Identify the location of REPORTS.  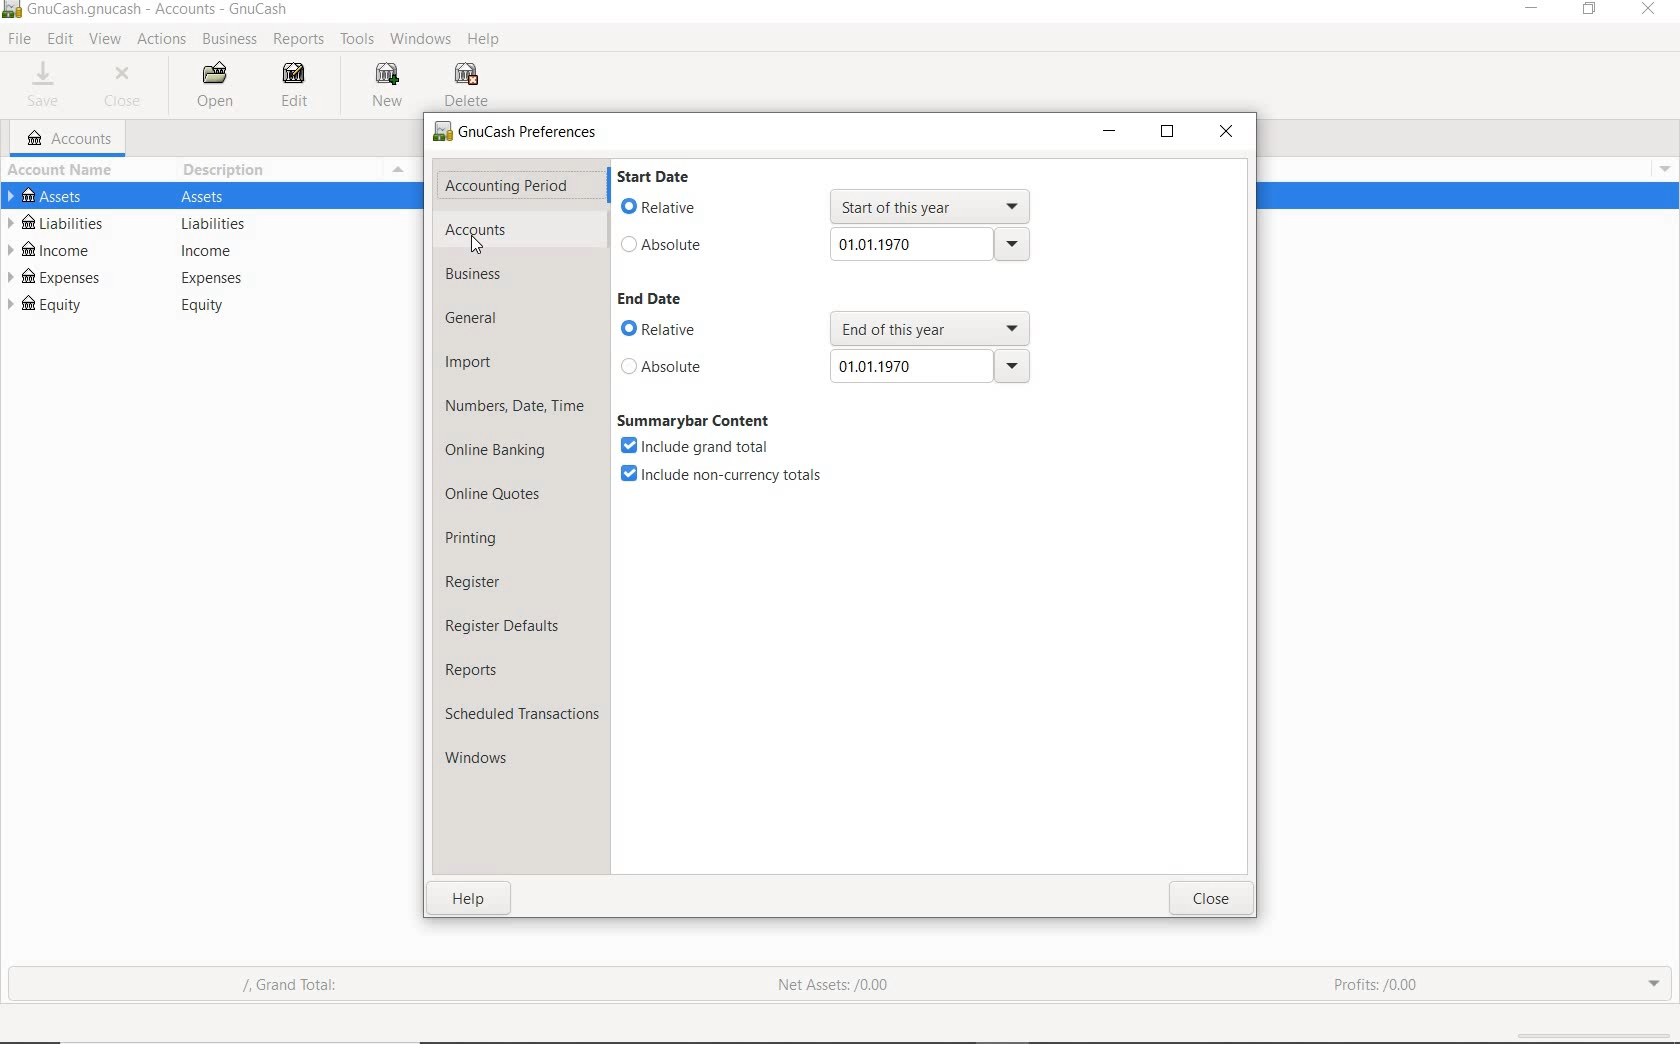
(299, 40).